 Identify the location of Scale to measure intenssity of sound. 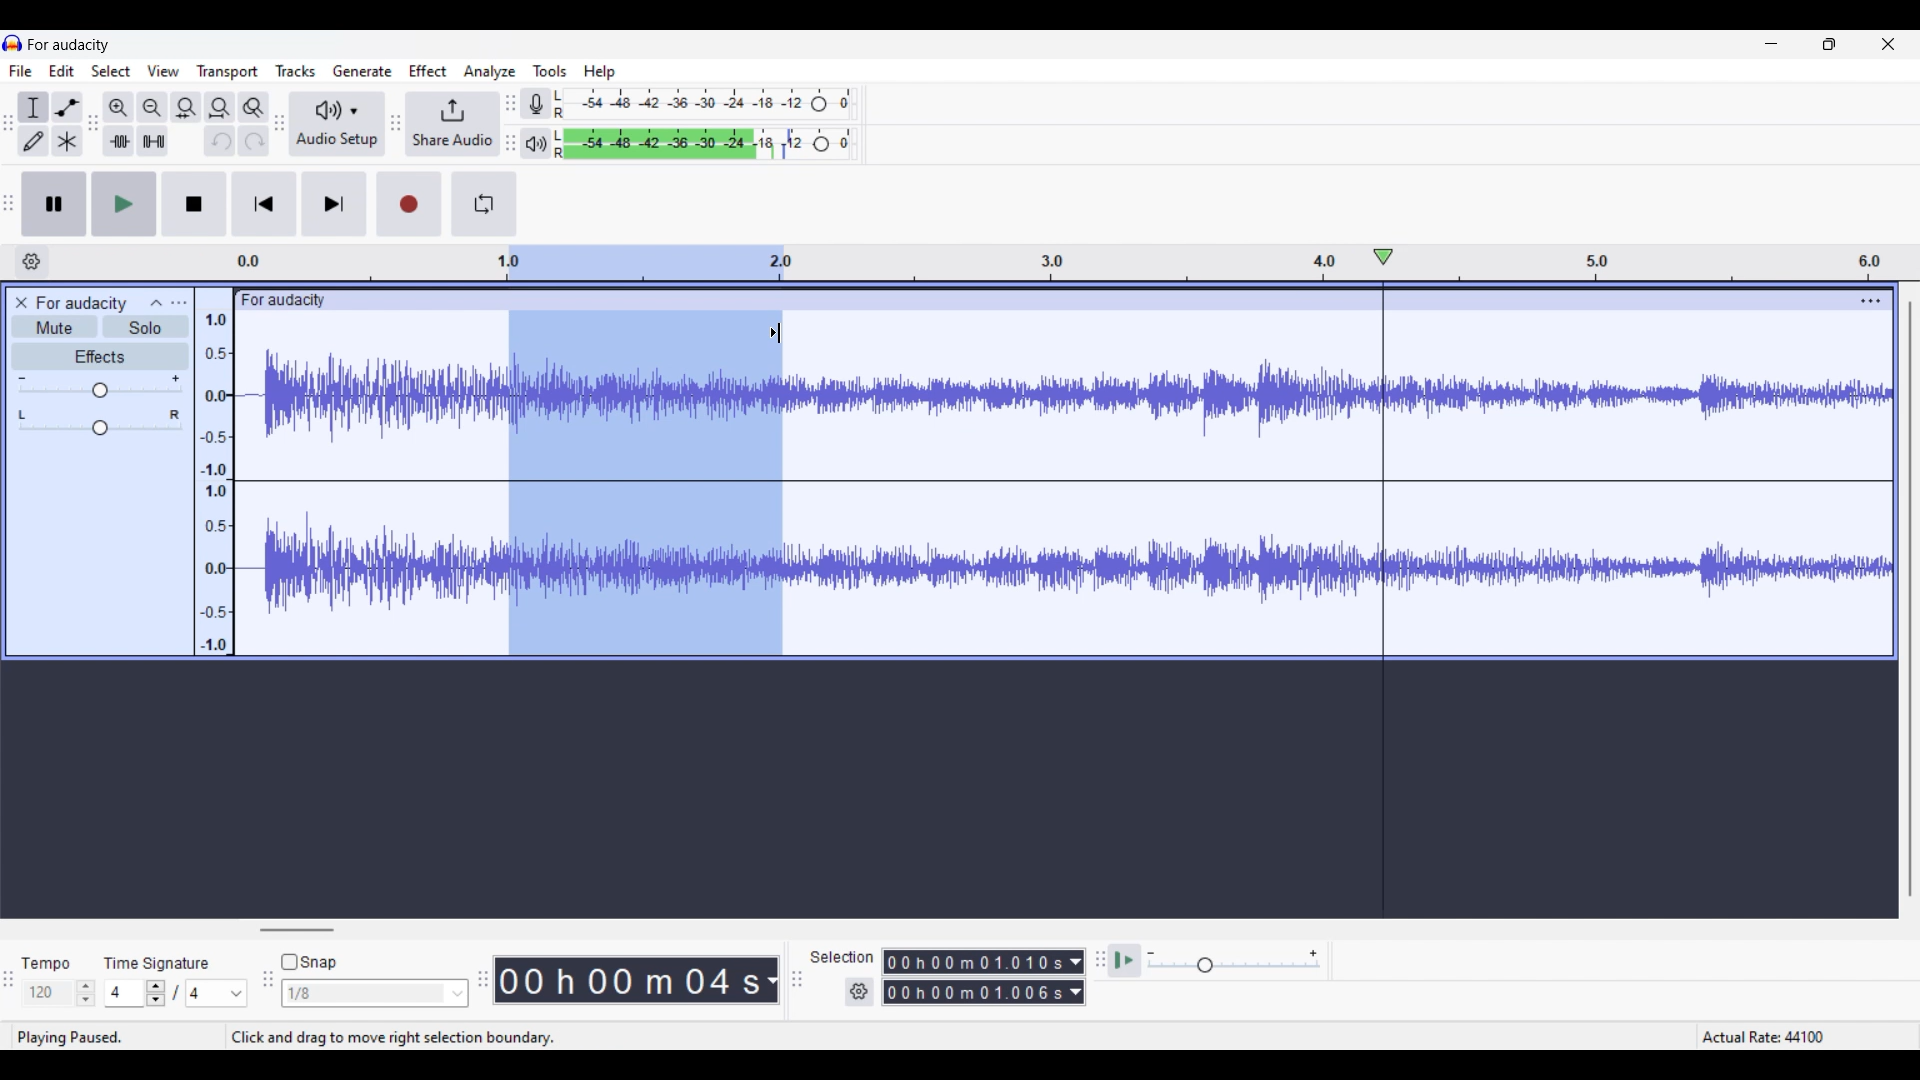
(215, 483).